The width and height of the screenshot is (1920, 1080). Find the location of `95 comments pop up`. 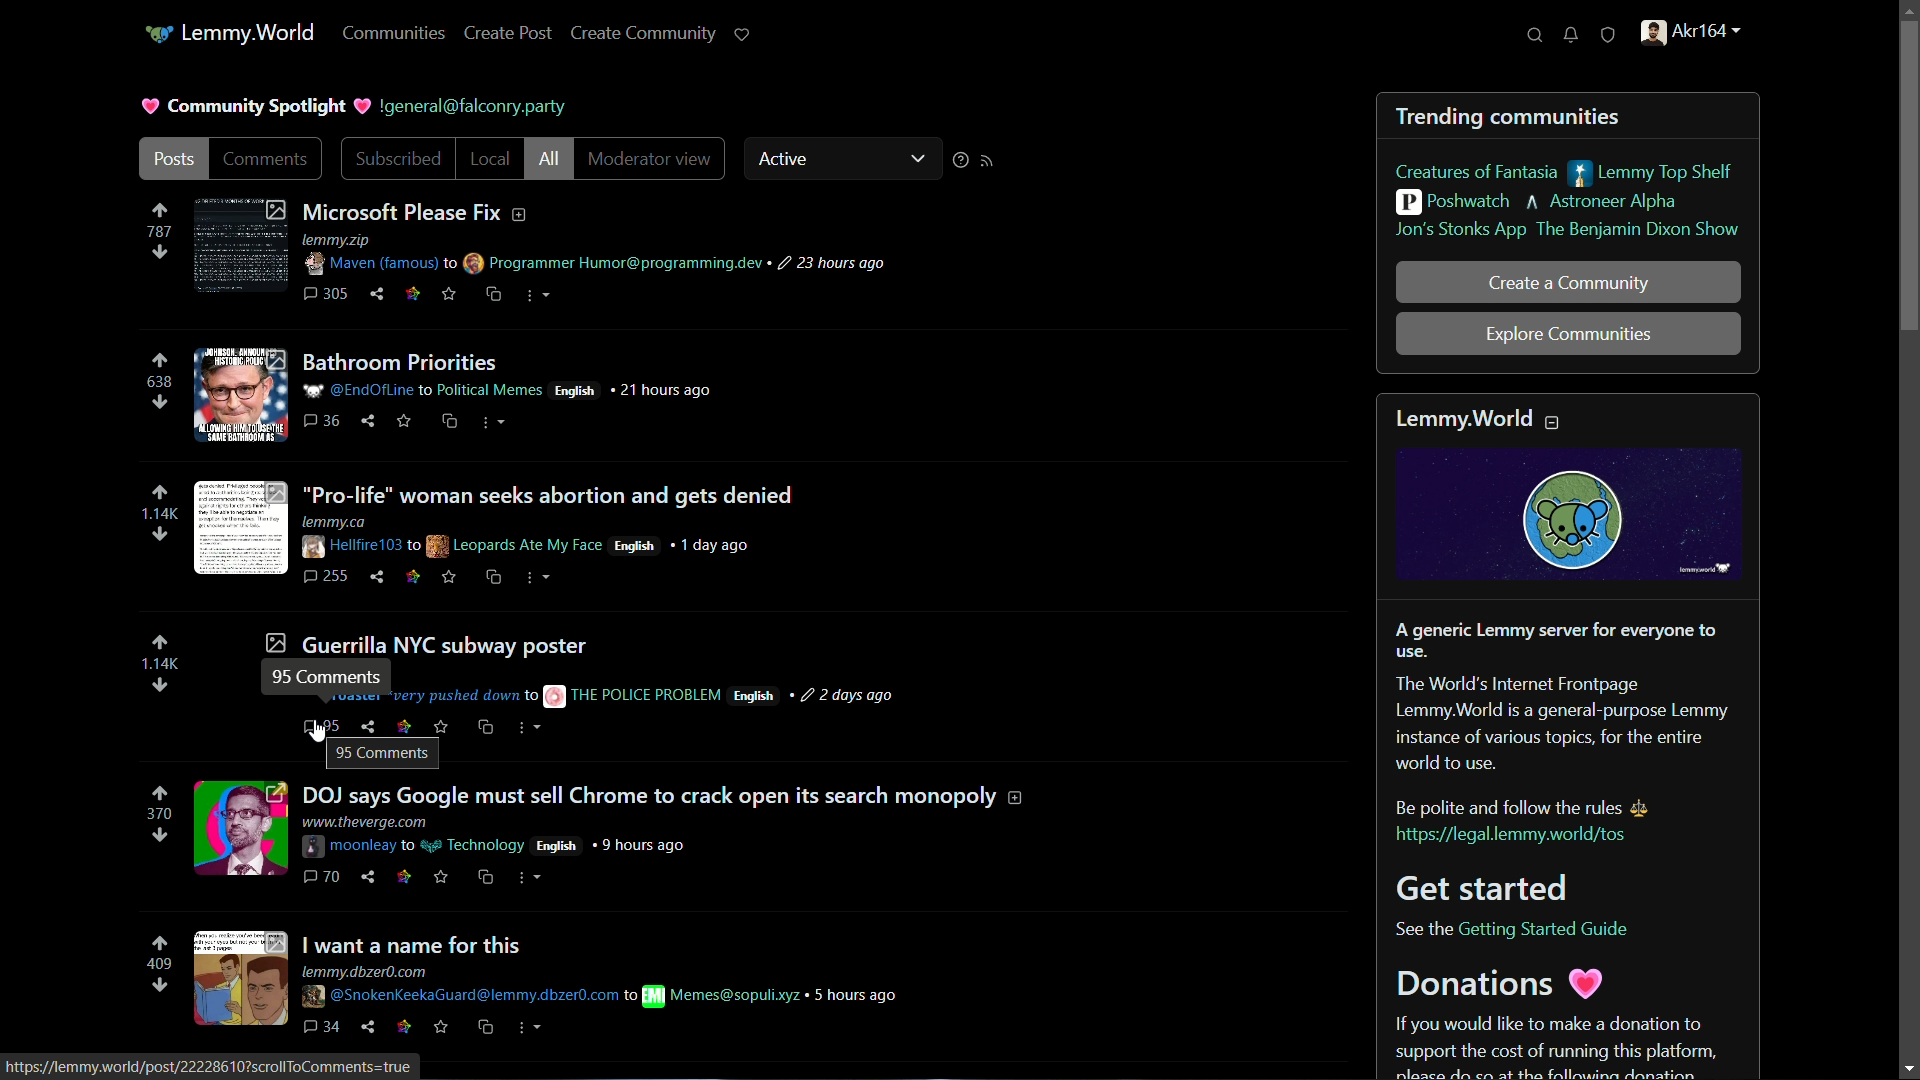

95 comments pop up is located at coordinates (383, 753).